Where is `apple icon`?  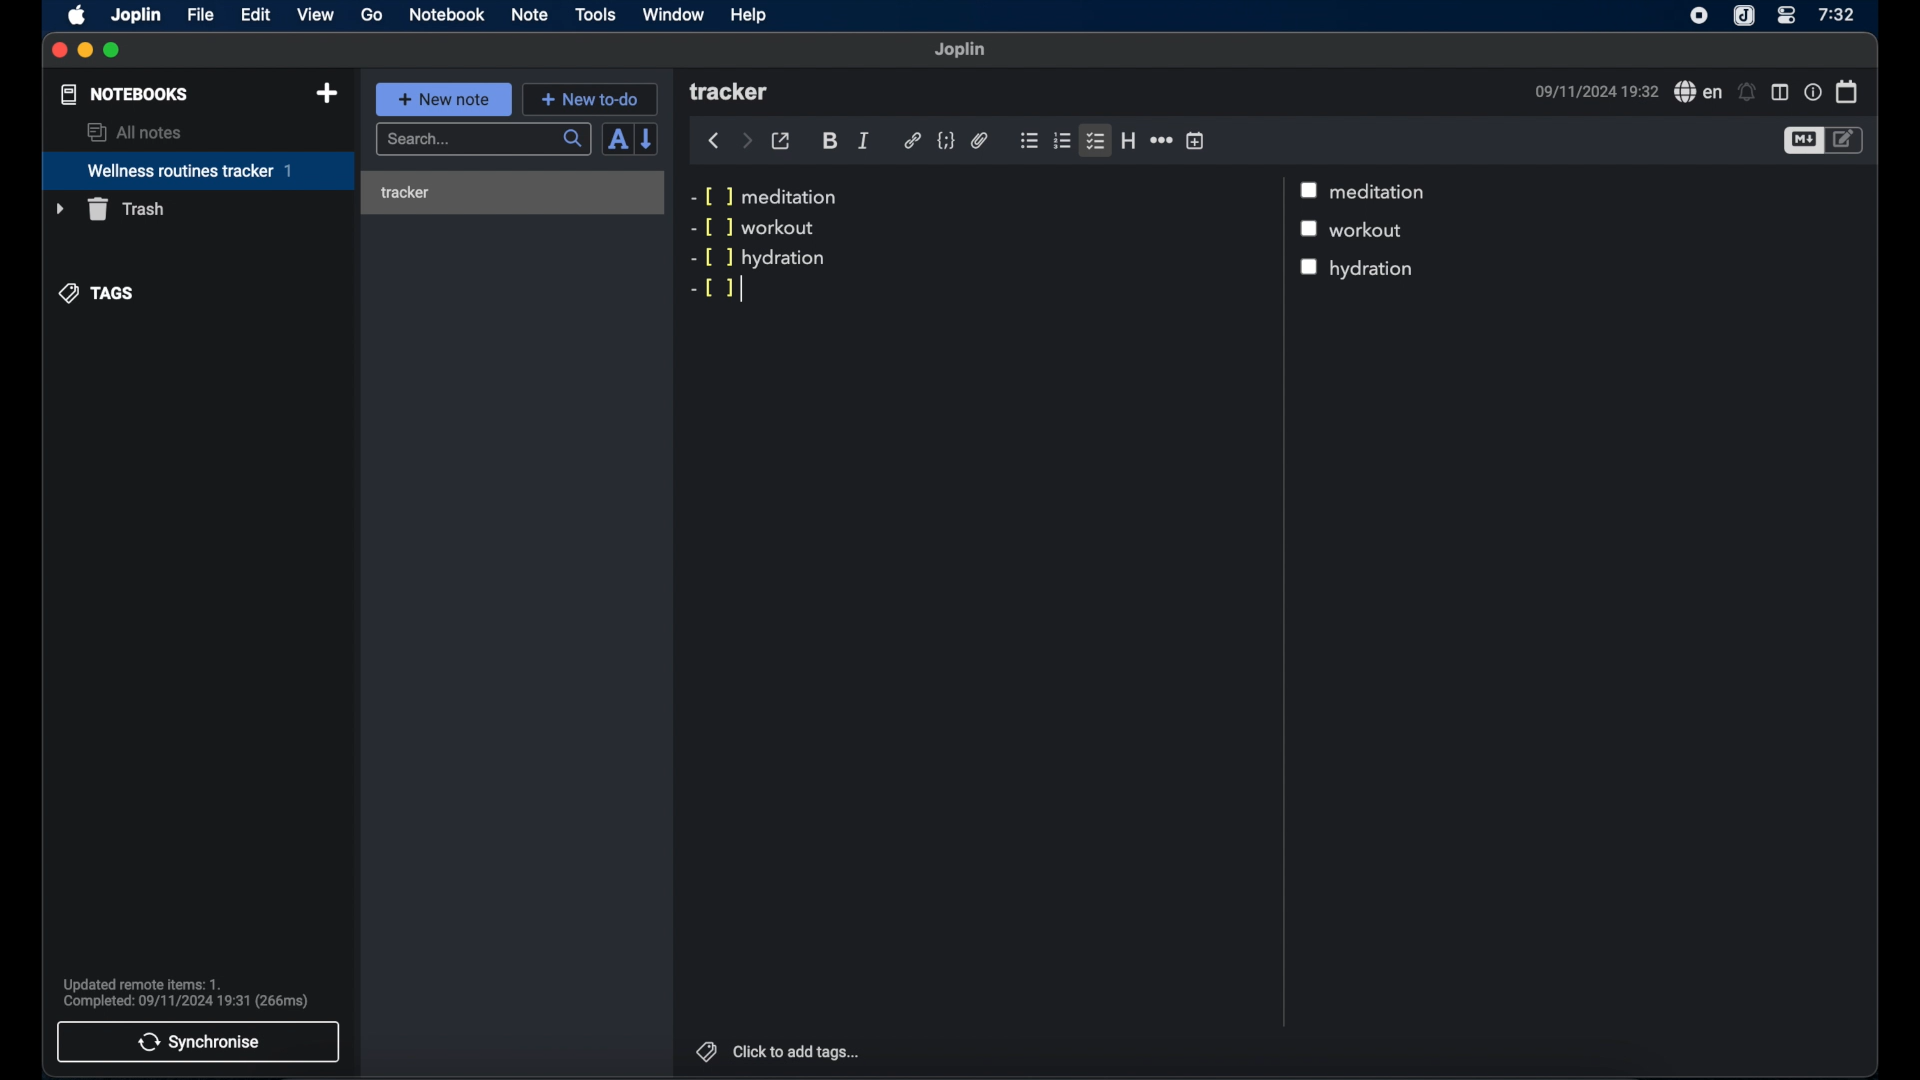
apple icon is located at coordinates (78, 16).